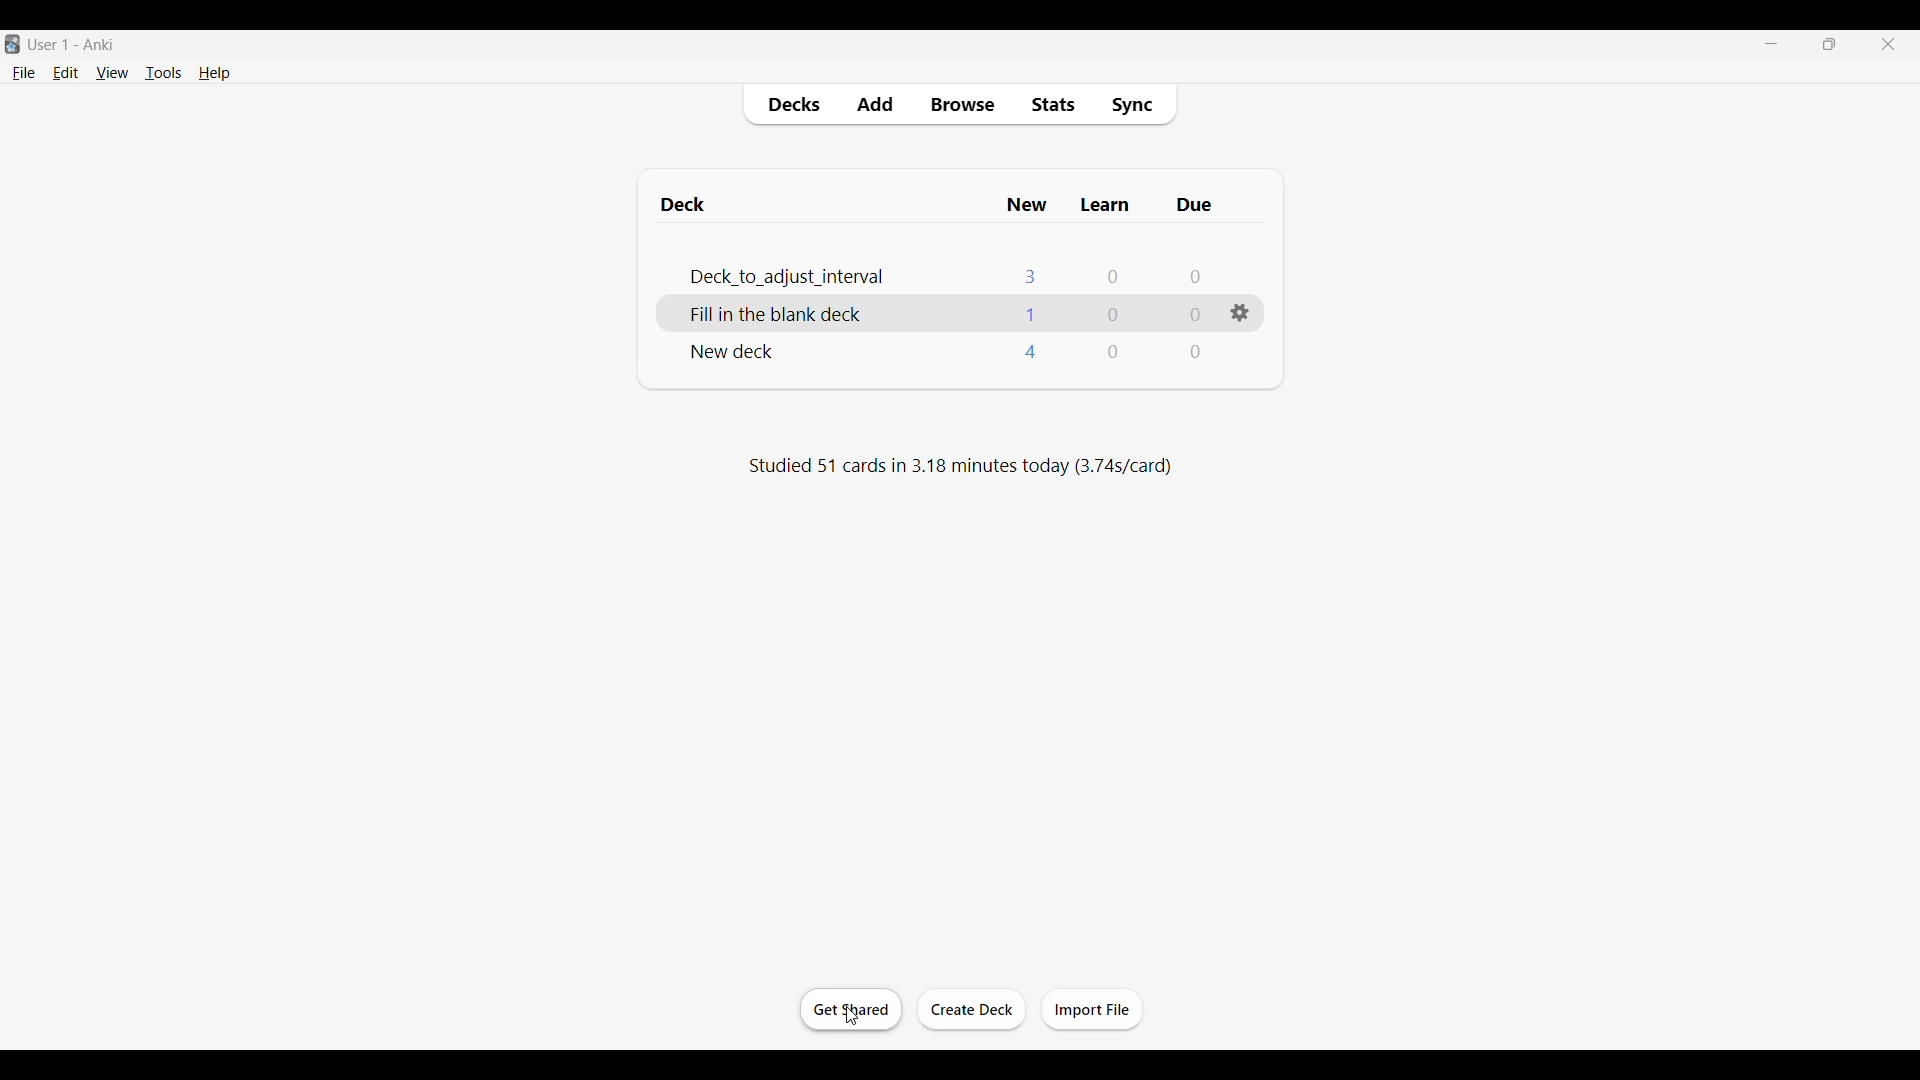 The width and height of the screenshot is (1920, 1080). I want to click on Edit menu, so click(66, 73).